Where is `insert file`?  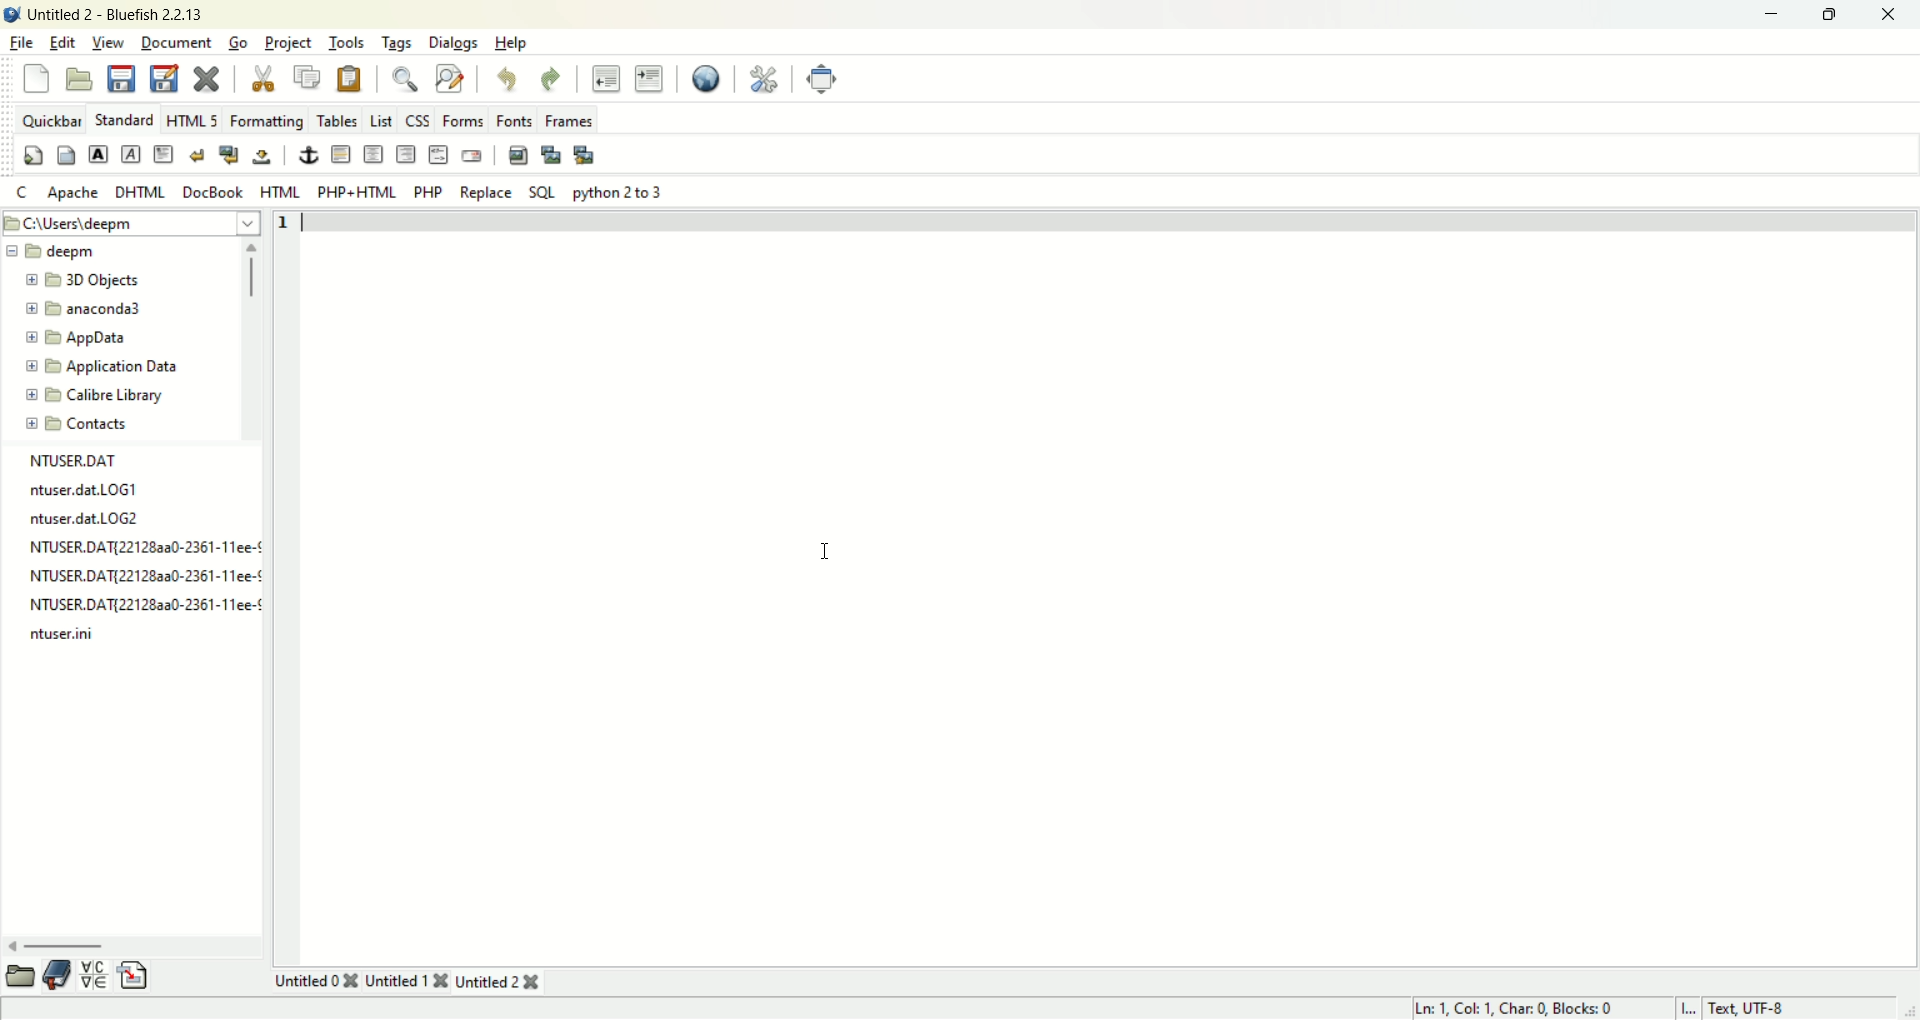
insert file is located at coordinates (134, 976).